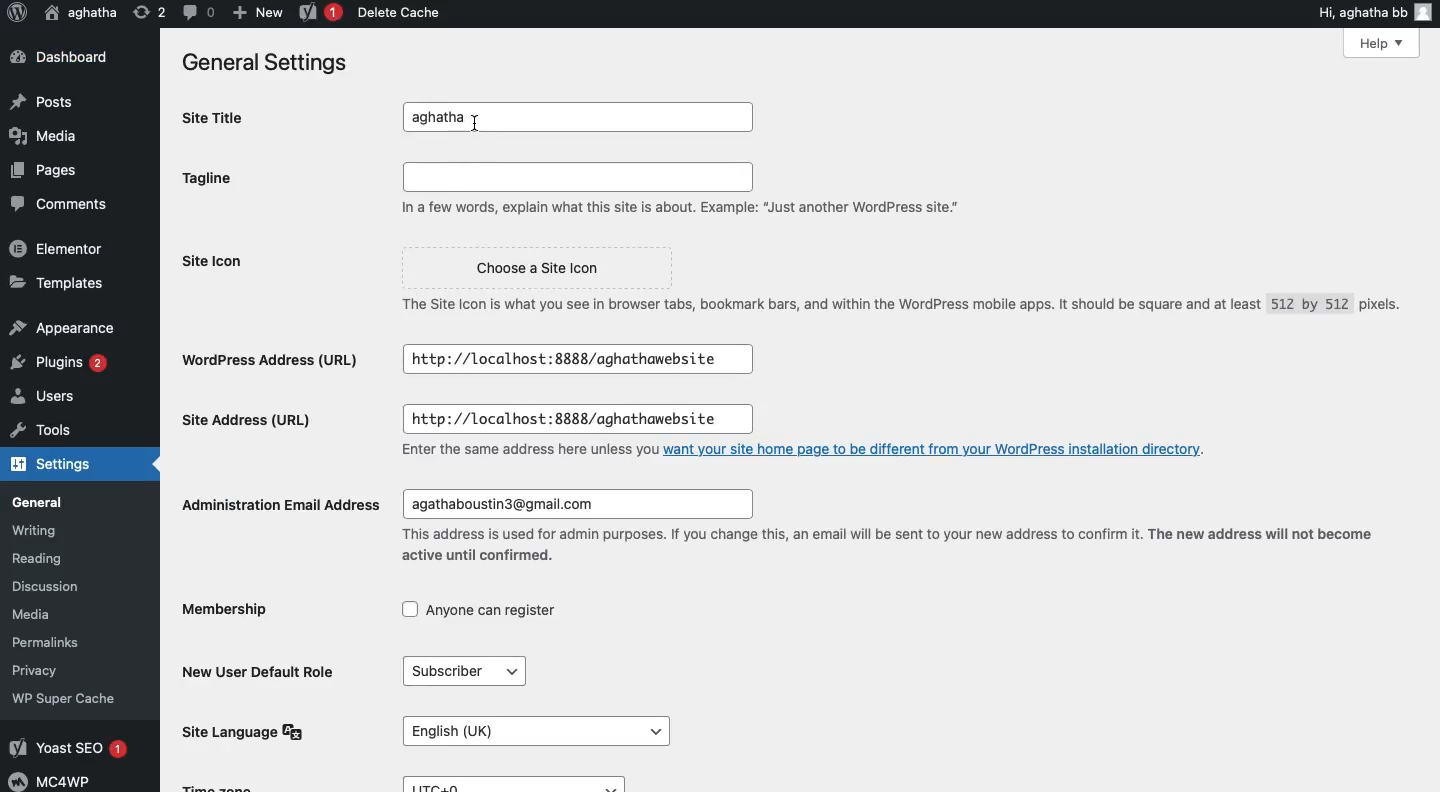 The height and width of the screenshot is (792, 1440). I want to click on Templates, so click(56, 282).